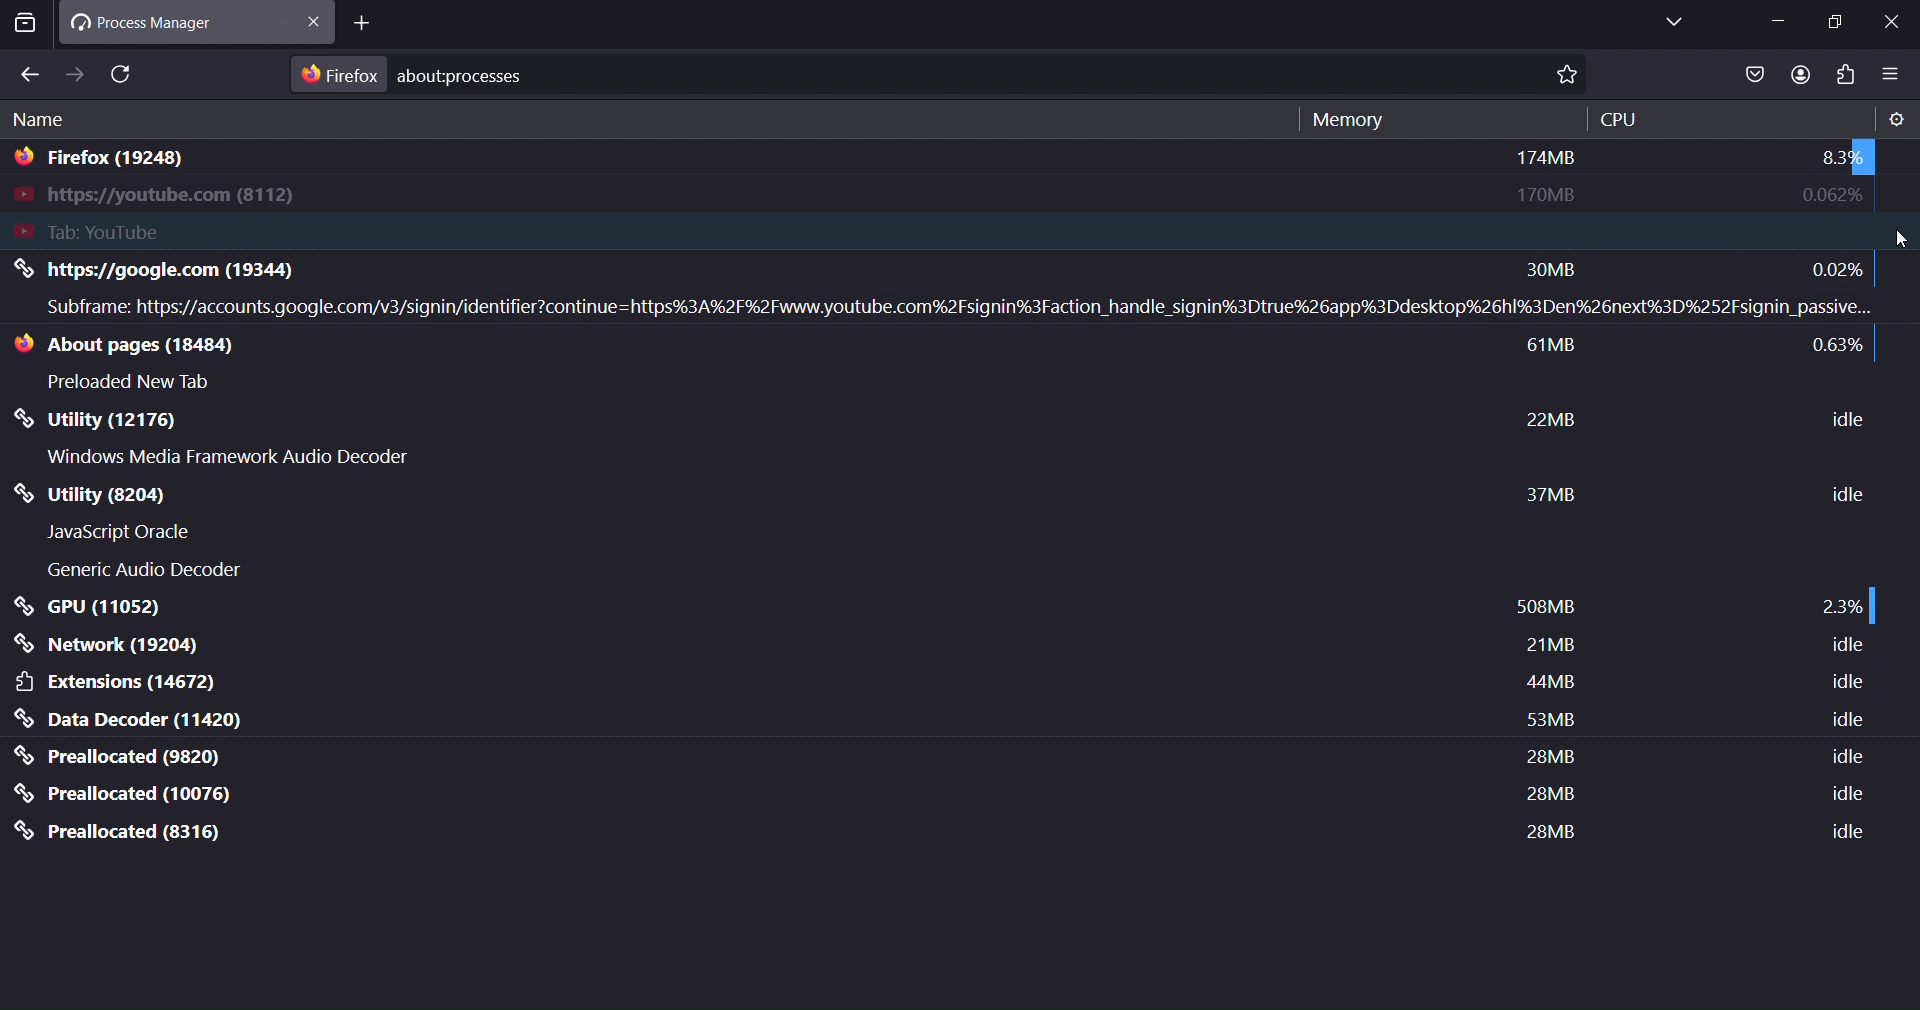 The height and width of the screenshot is (1010, 1920). I want to click on 2.3%, so click(1839, 605).